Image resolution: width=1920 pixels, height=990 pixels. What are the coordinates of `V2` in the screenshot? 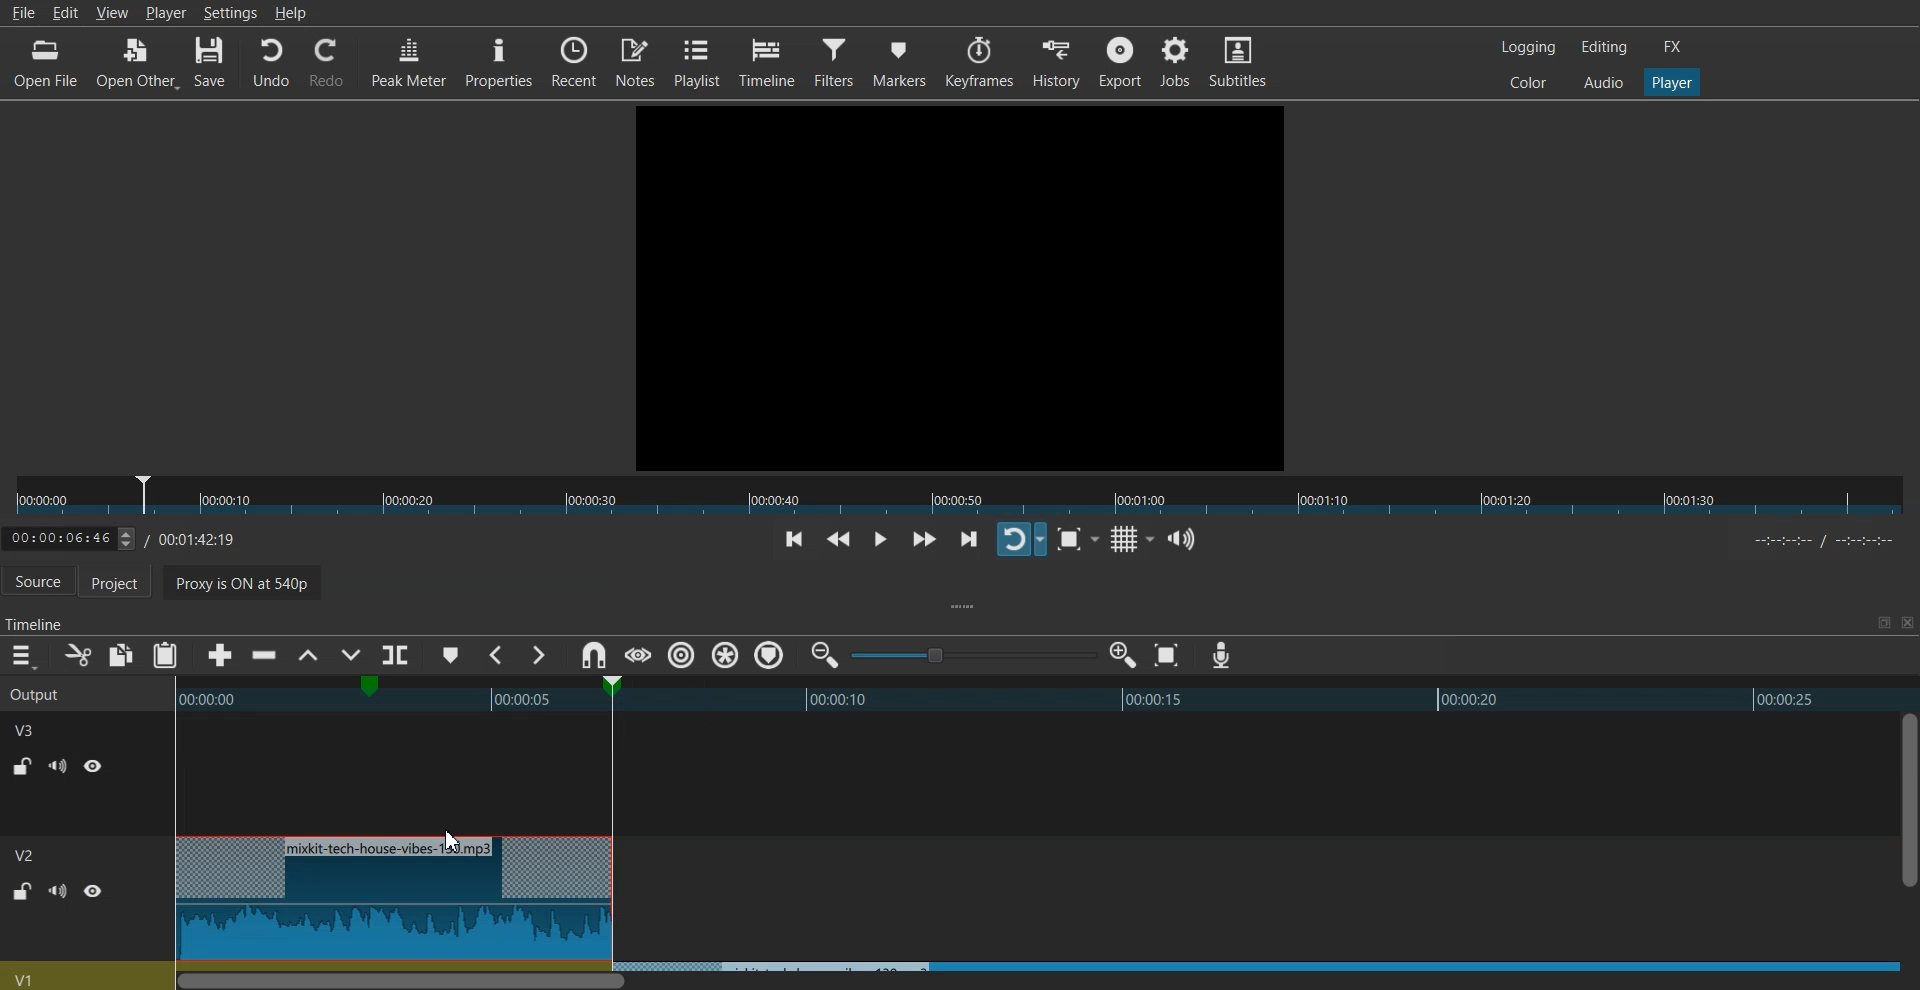 It's located at (35, 728).